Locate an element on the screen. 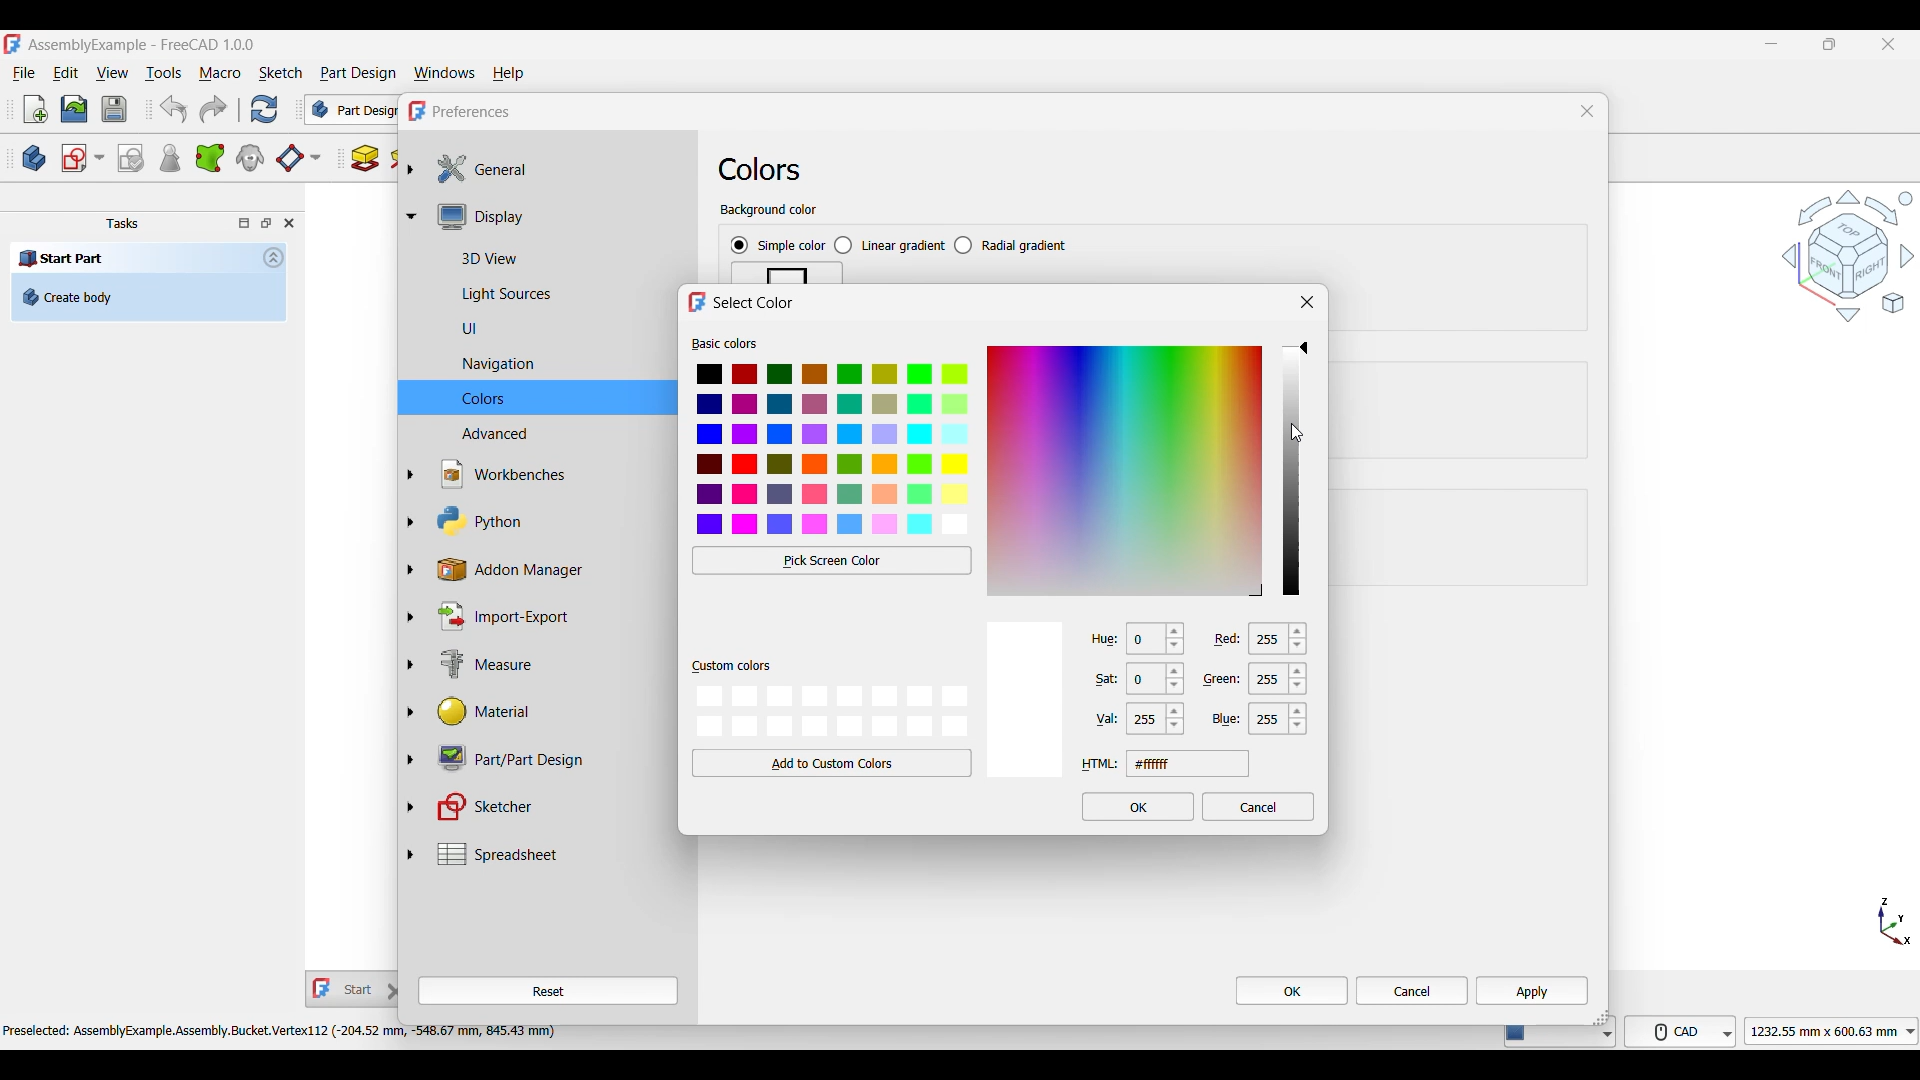  View menu is located at coordinates (112, 73).